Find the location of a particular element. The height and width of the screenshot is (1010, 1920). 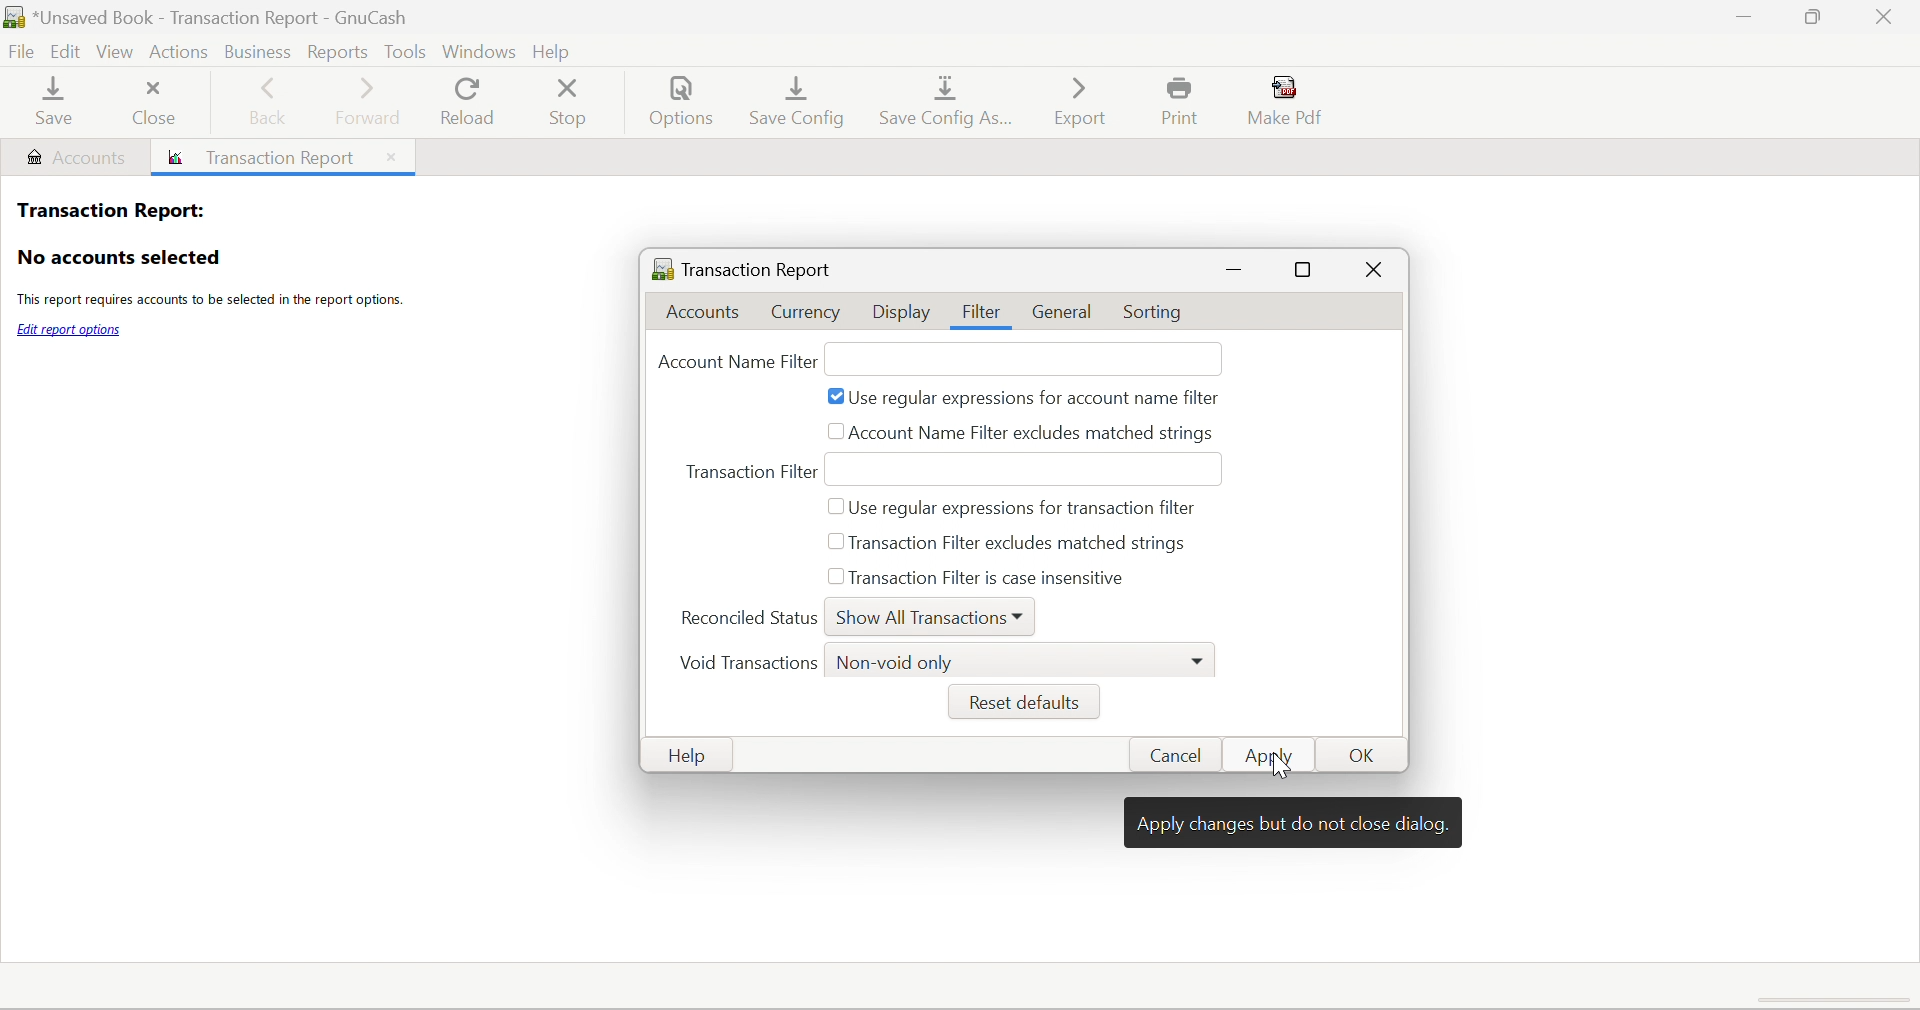

Cancel is located at coordinates (1183, 756).